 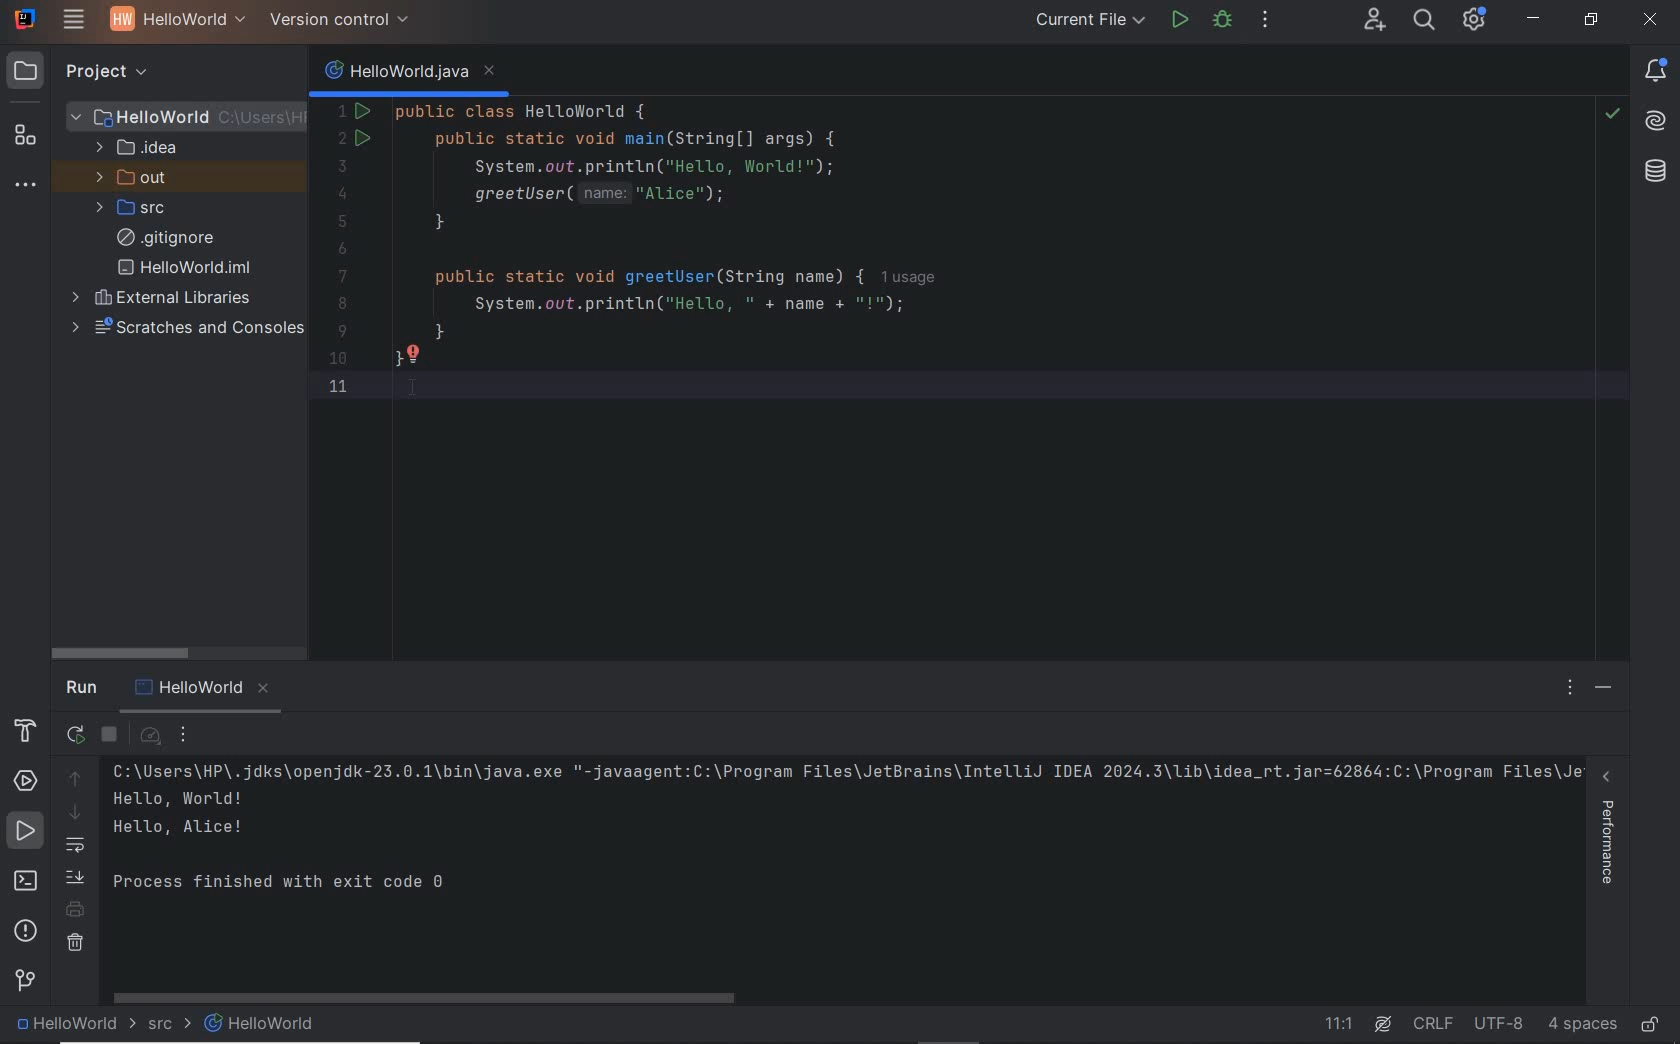 I want to click on up the stack trace, so click(x=76, y=780).